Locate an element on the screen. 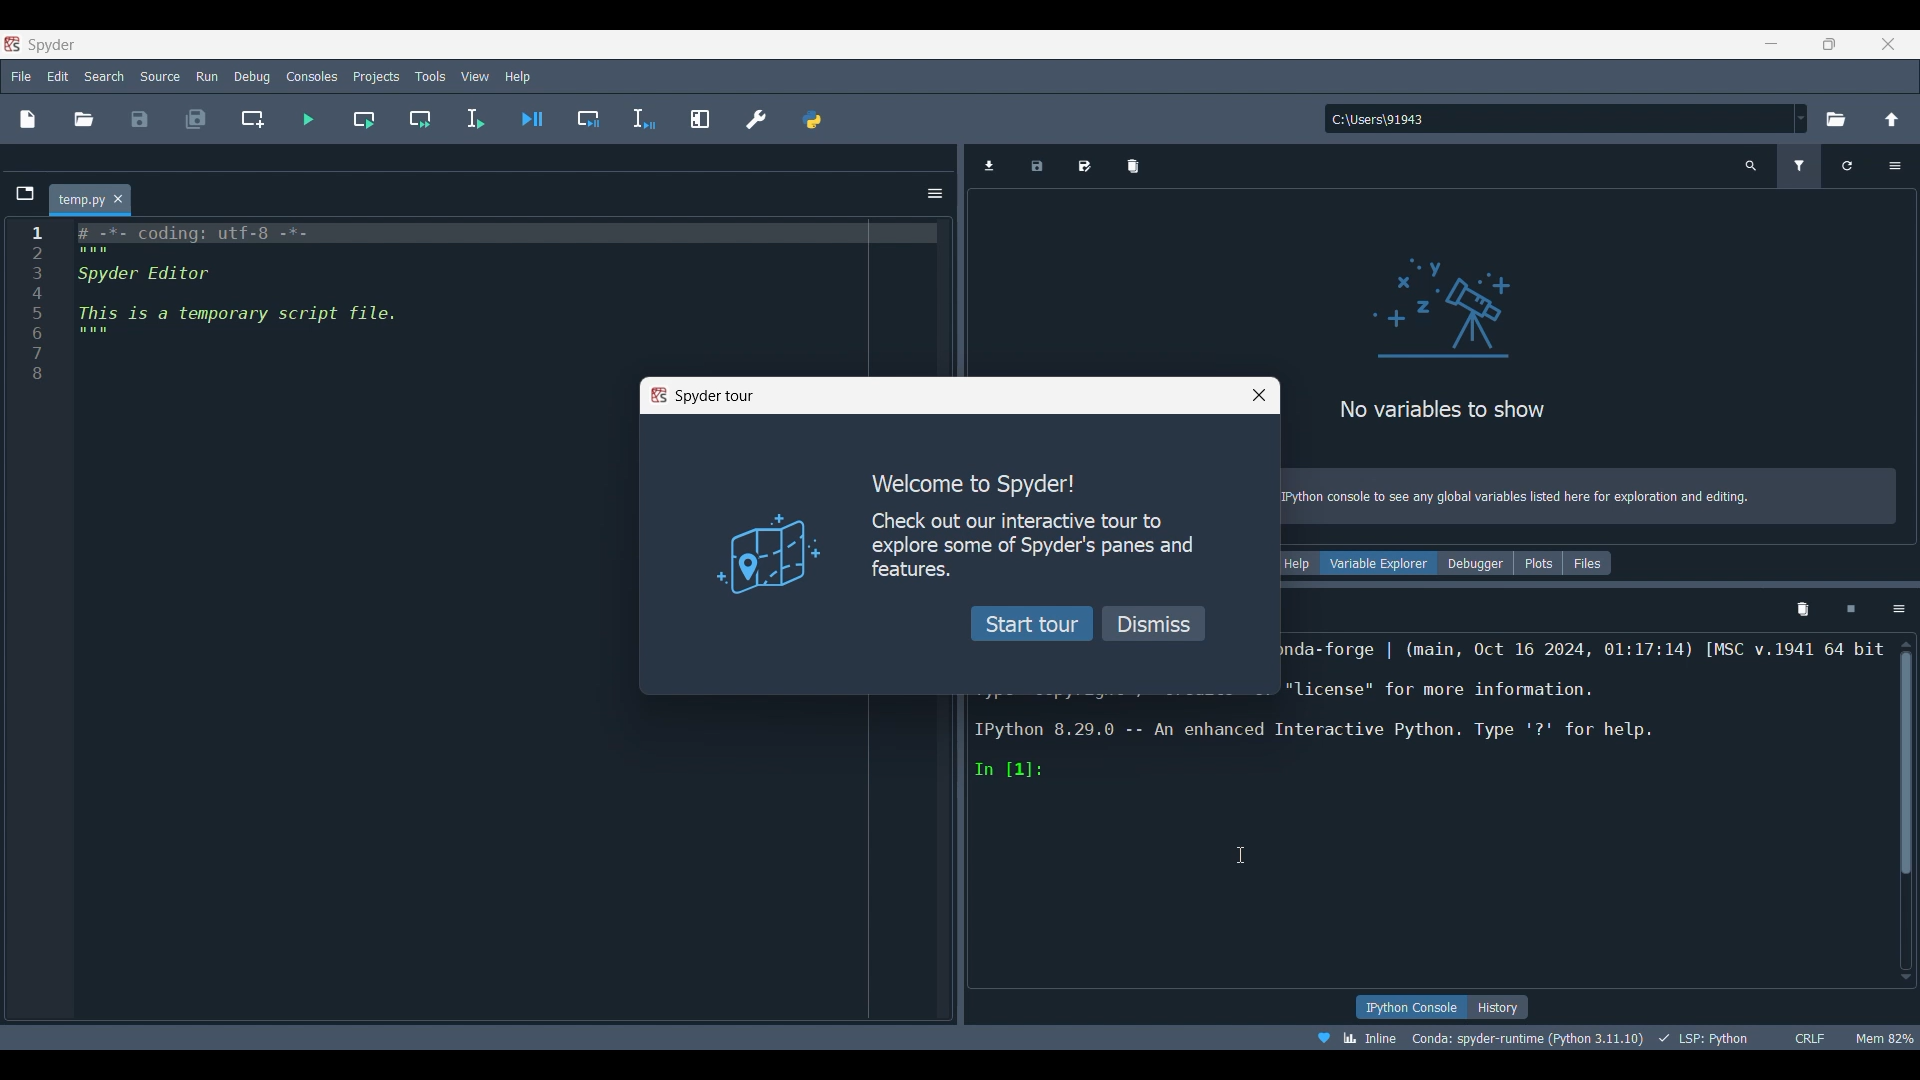 The image size is (1920, 1080). Start tour is located at coordinates (1034, 623).